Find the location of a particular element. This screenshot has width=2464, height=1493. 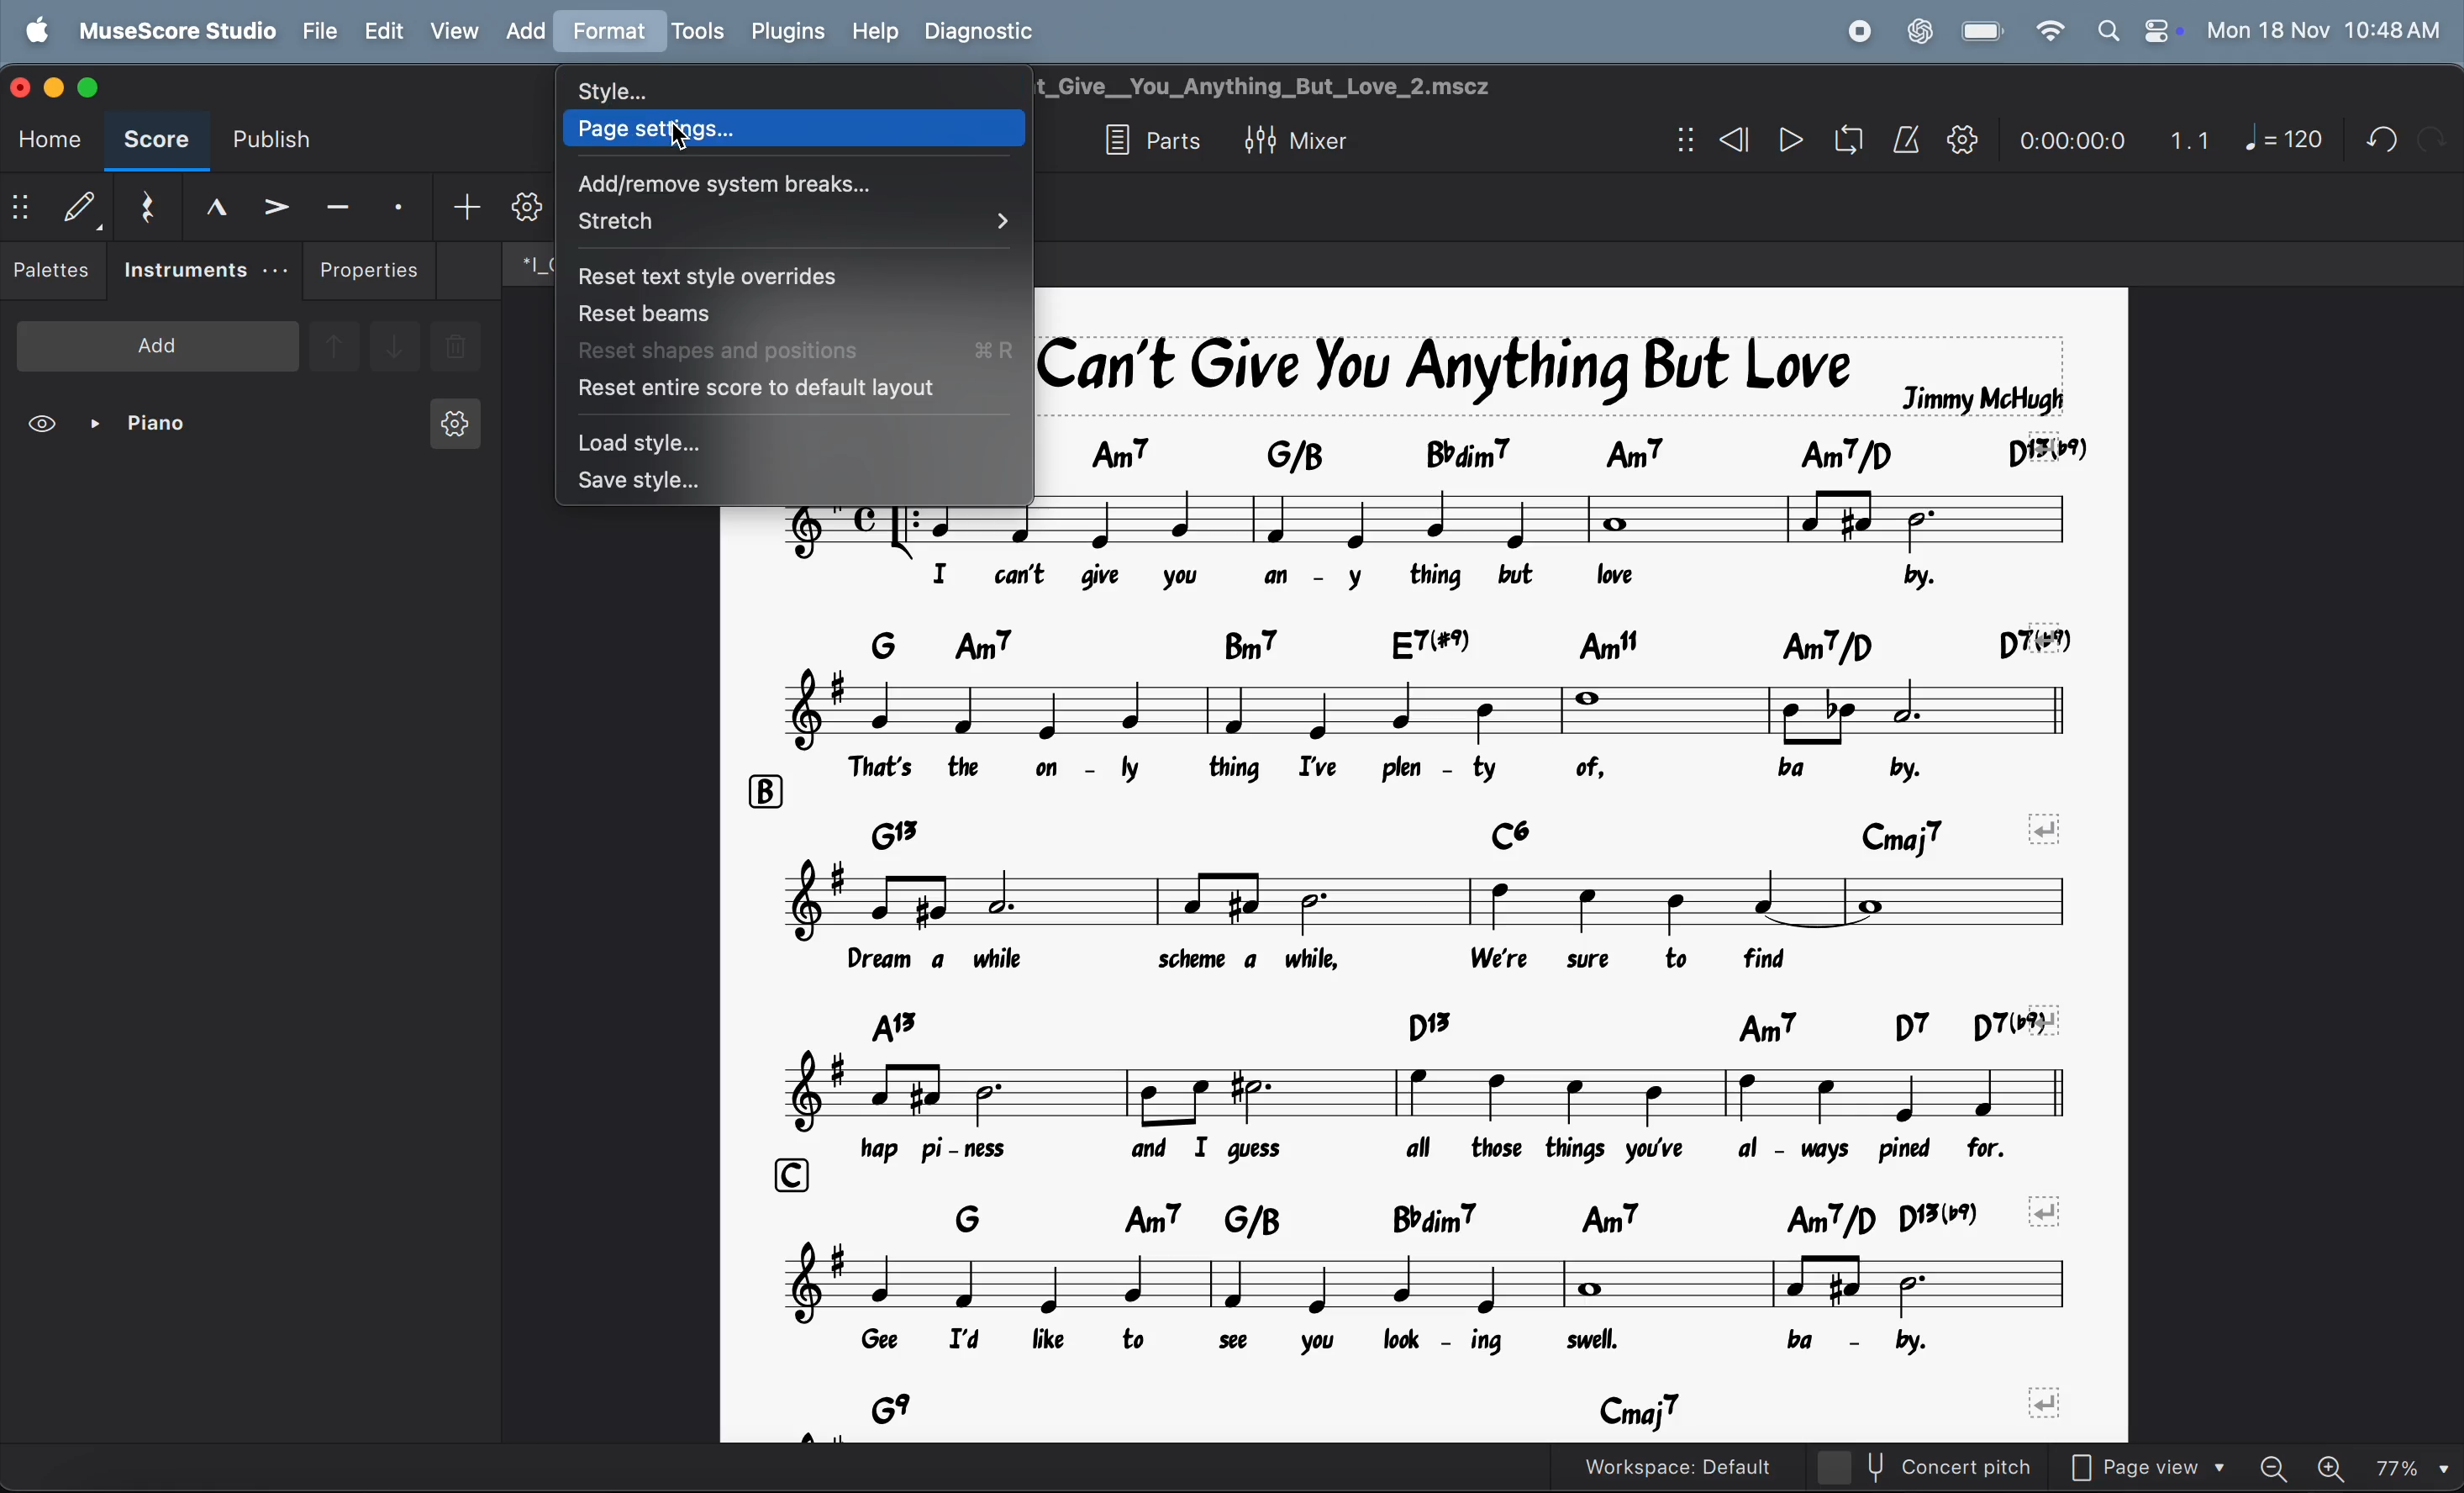

notes is located at coordinates (1299, 710).